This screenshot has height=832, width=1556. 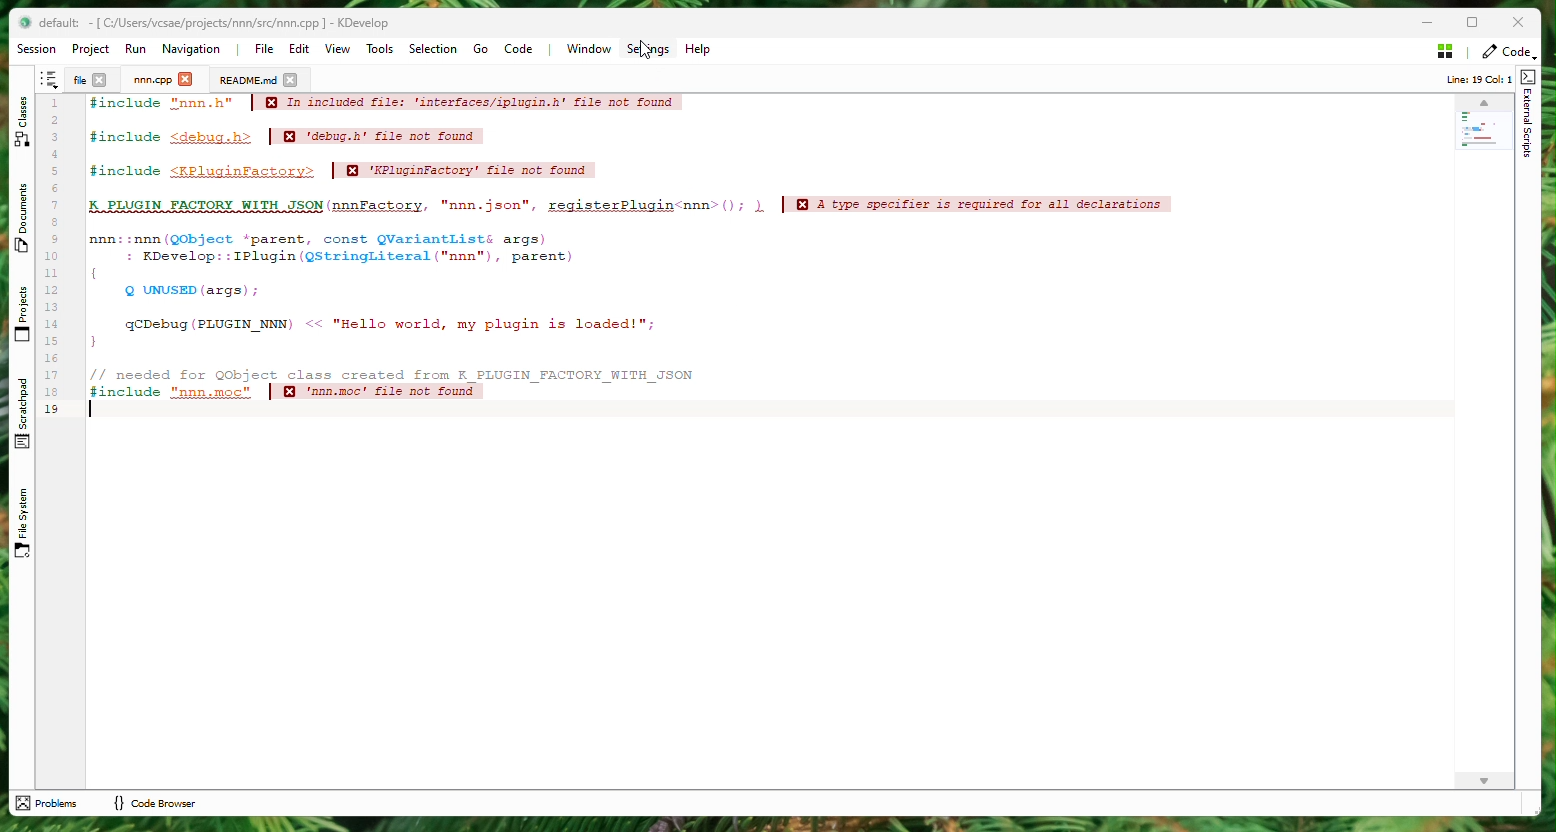 I want to click on 11, so click(x=52, y=273).